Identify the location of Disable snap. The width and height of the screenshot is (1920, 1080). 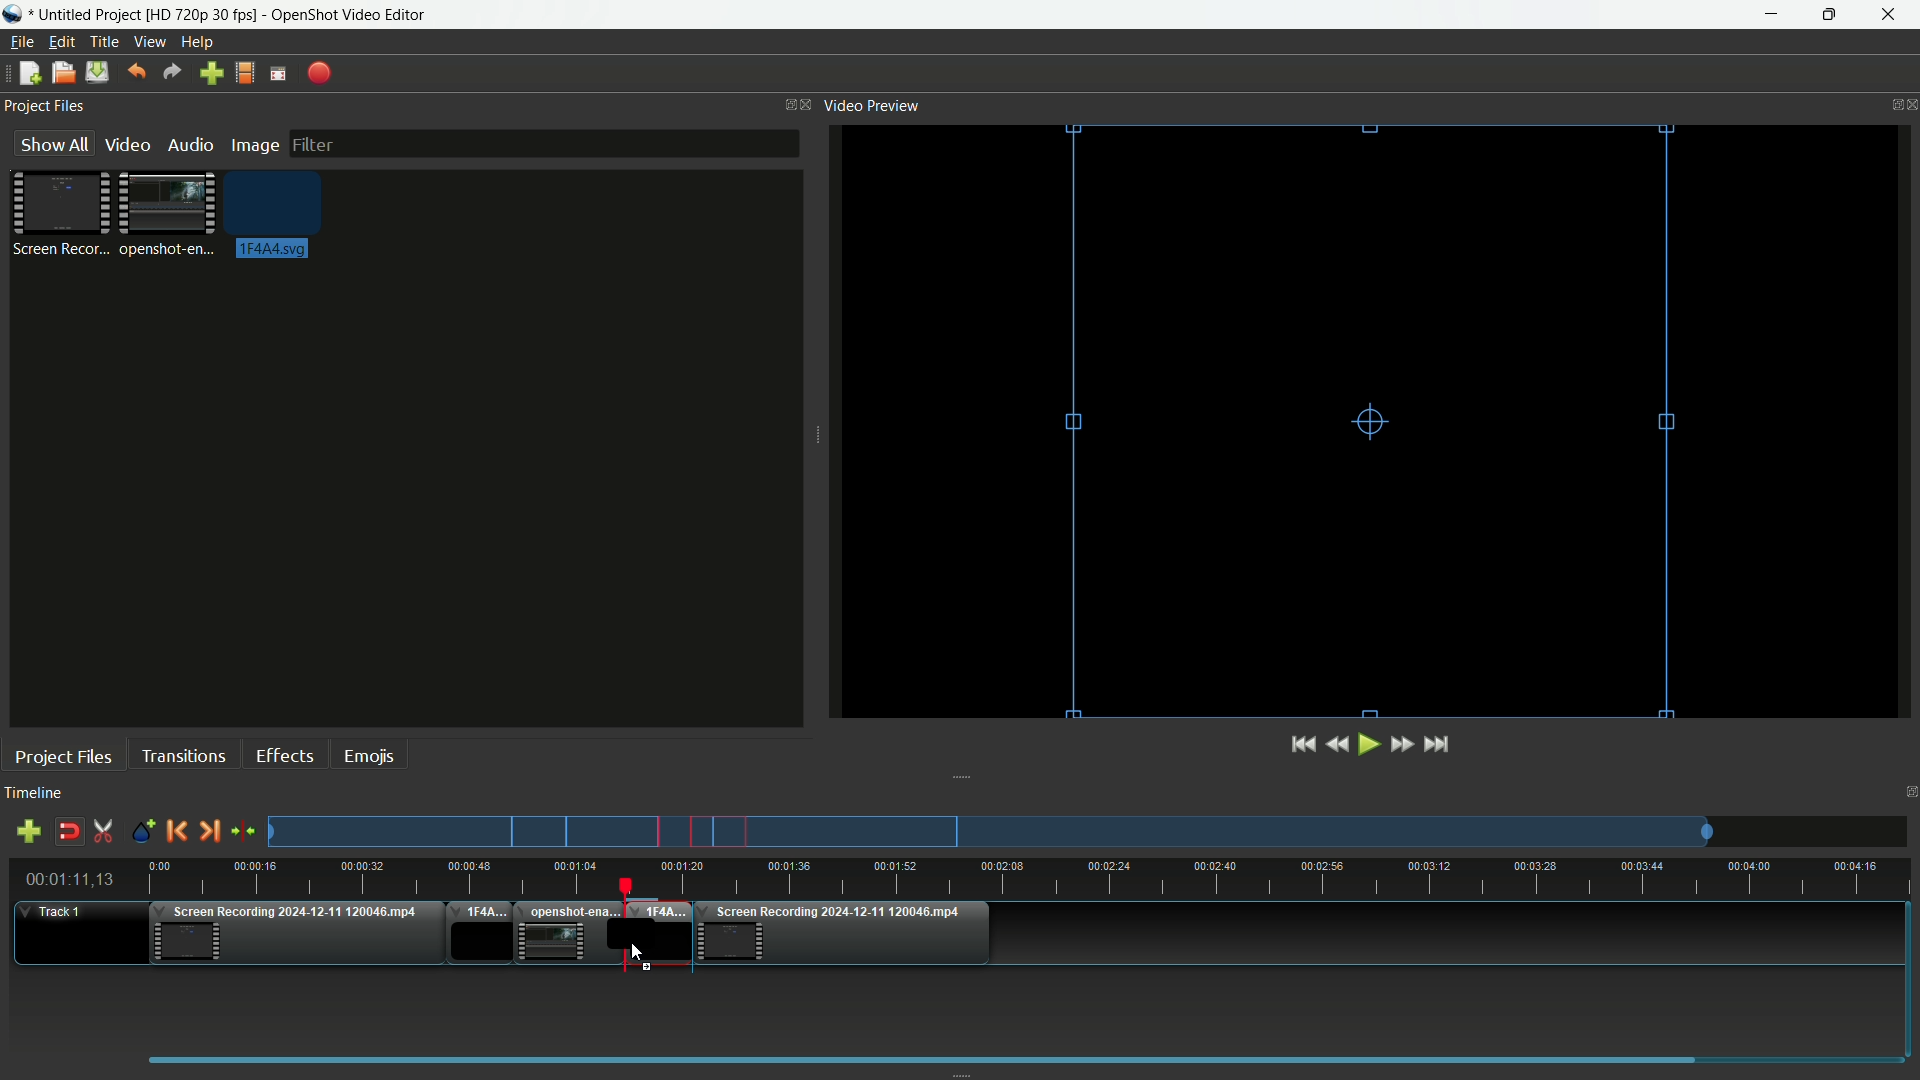
(71, 832).